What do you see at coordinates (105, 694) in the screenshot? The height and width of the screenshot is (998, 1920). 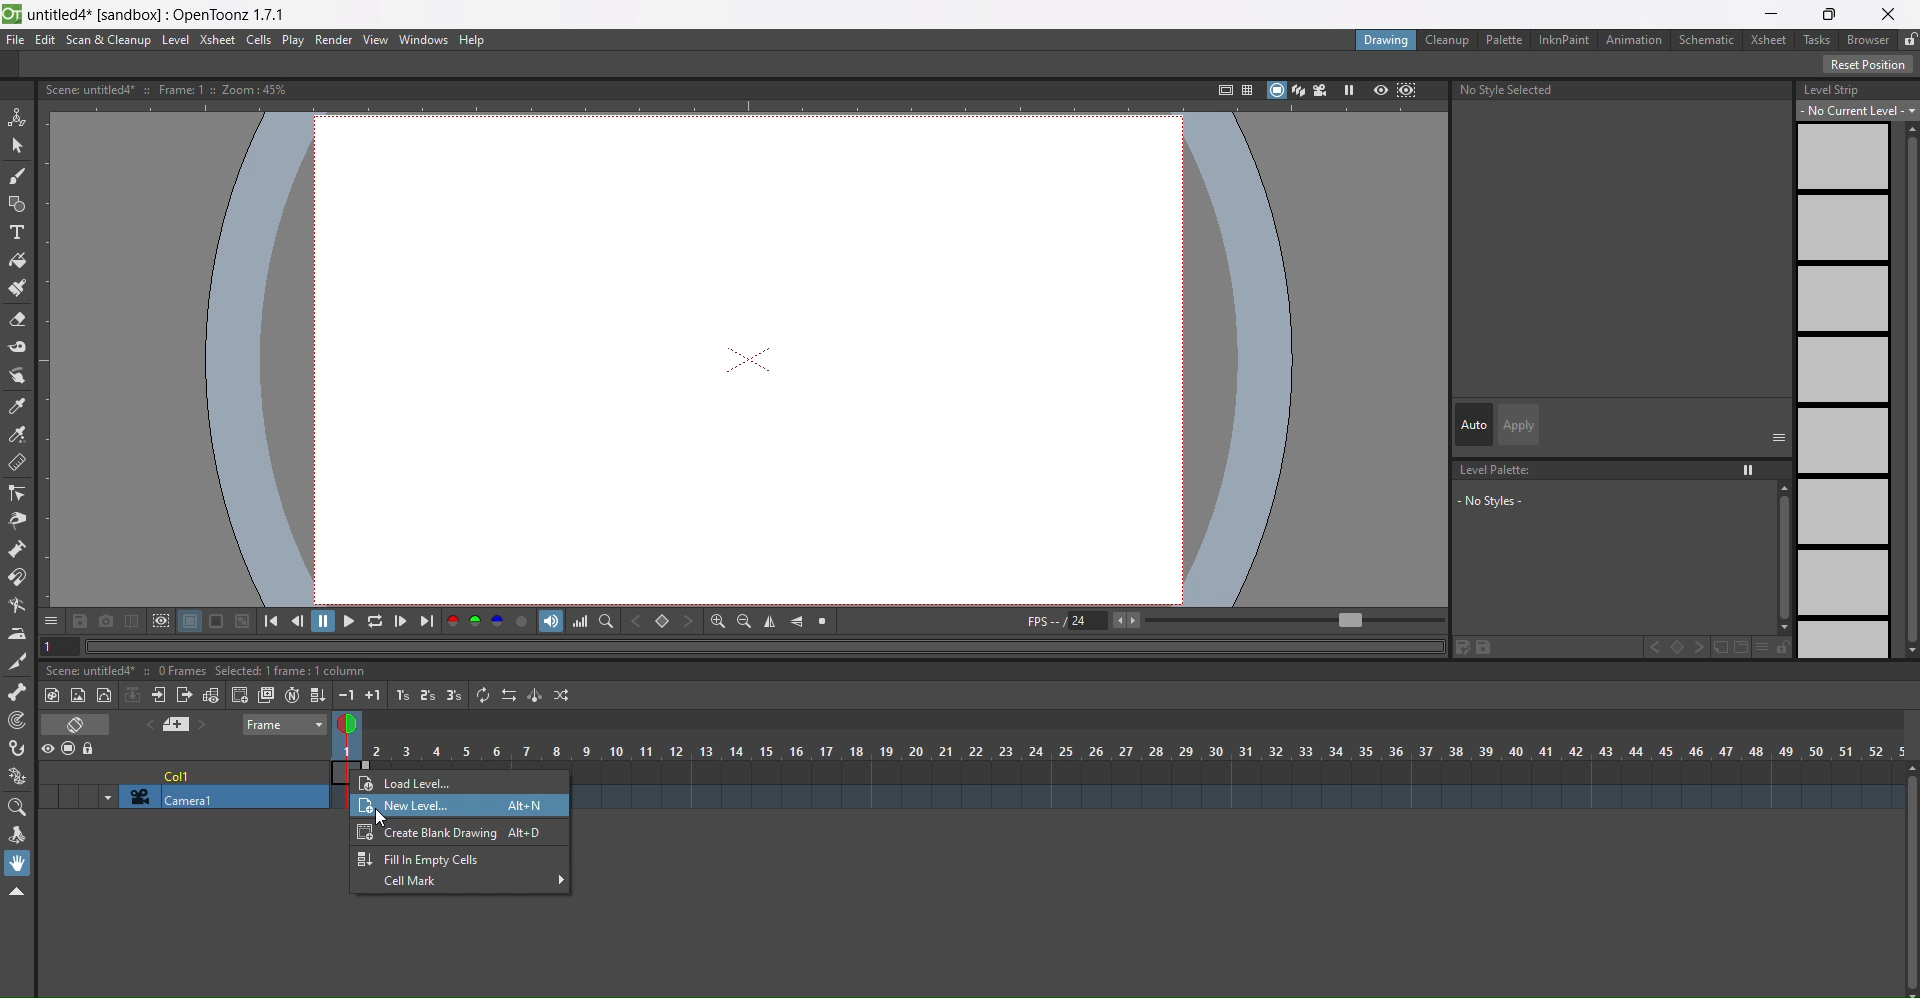 I see `new vector level` at bounding box center [105, 694].